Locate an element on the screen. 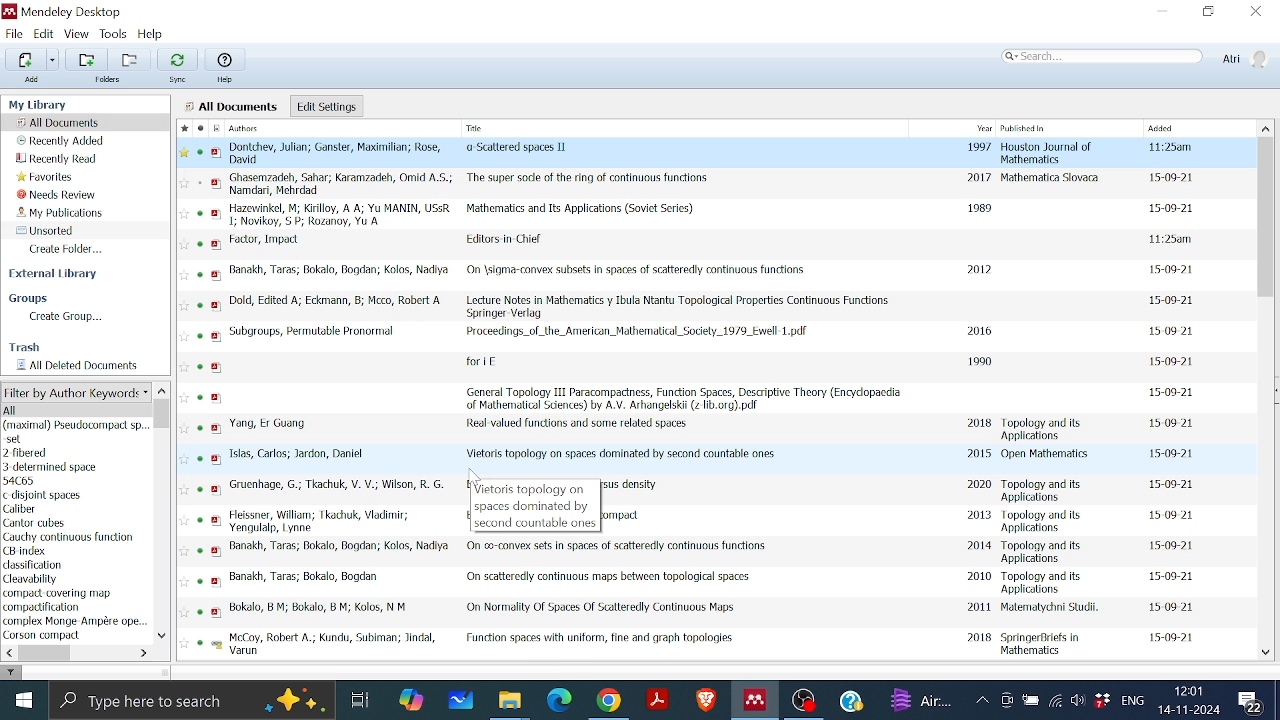  pdf is located at coordinates (215, 398).